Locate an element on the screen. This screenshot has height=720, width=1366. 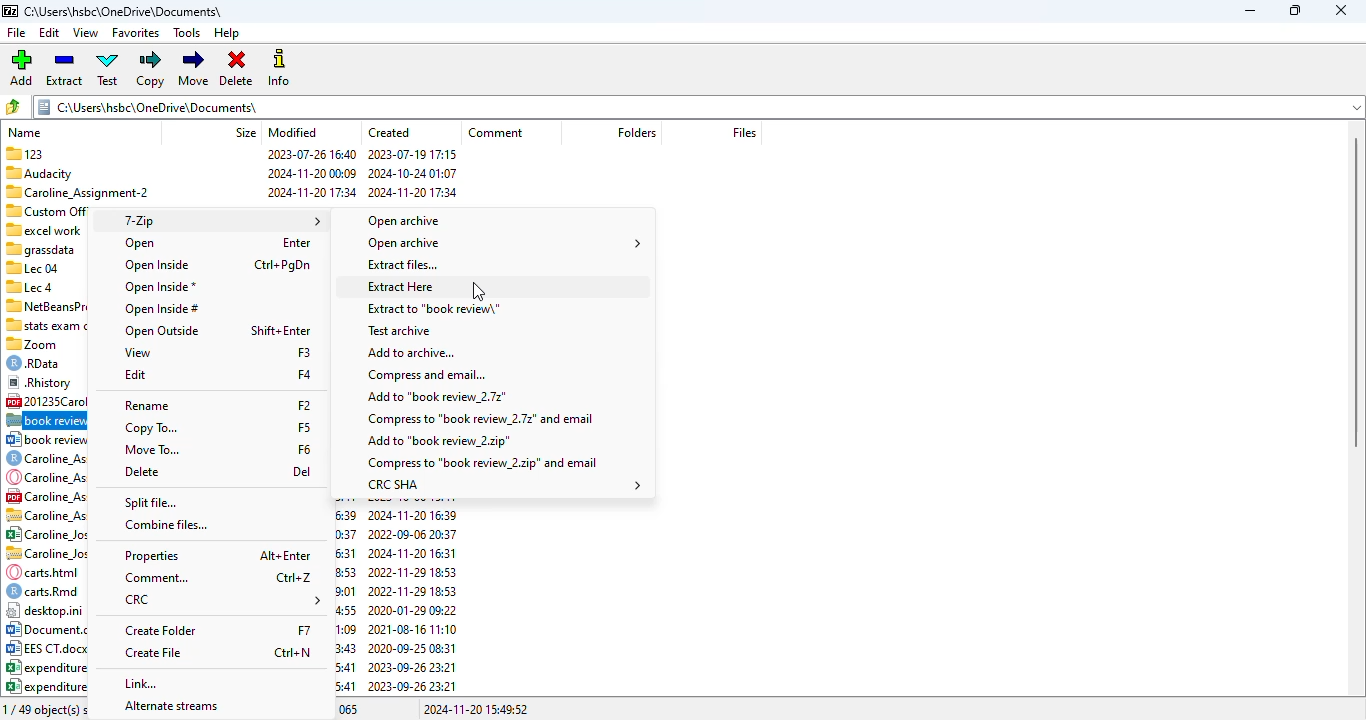
tools is located at coordinates (187, 33).